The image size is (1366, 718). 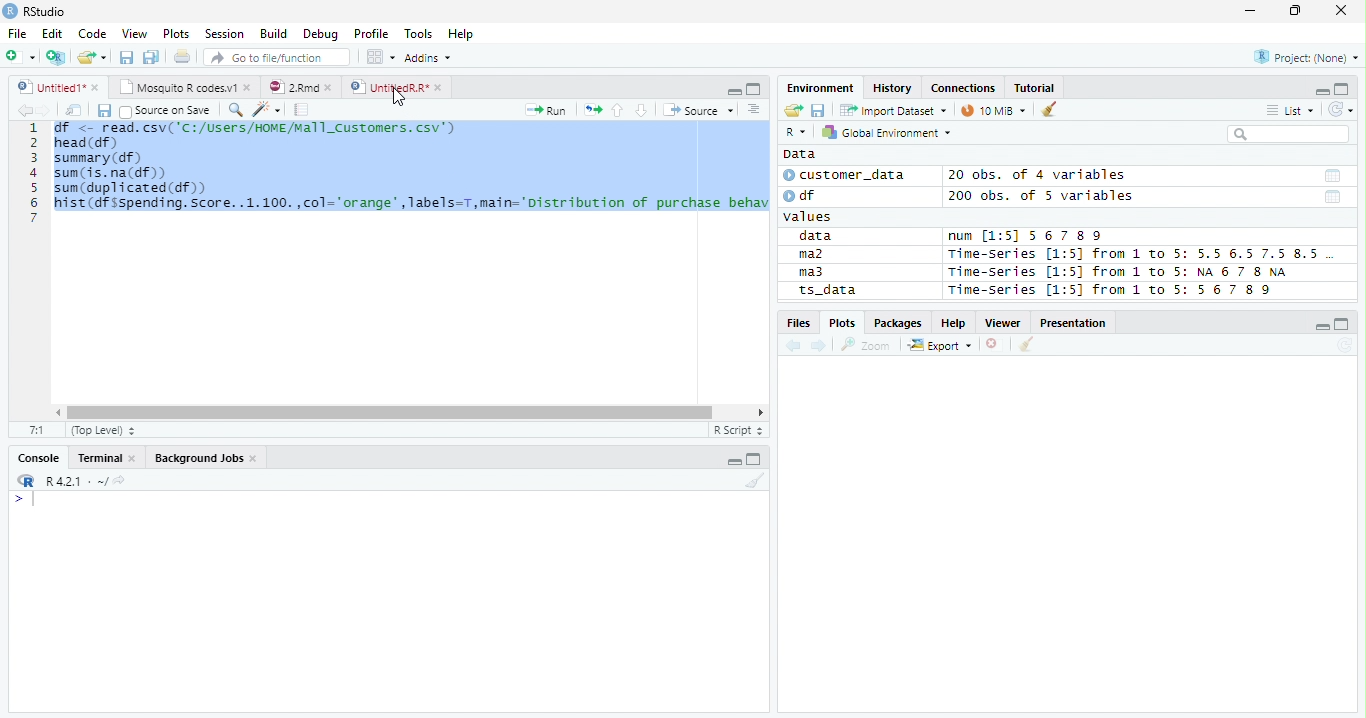 I want to click on Minimze, so click(x=1320, y=90).